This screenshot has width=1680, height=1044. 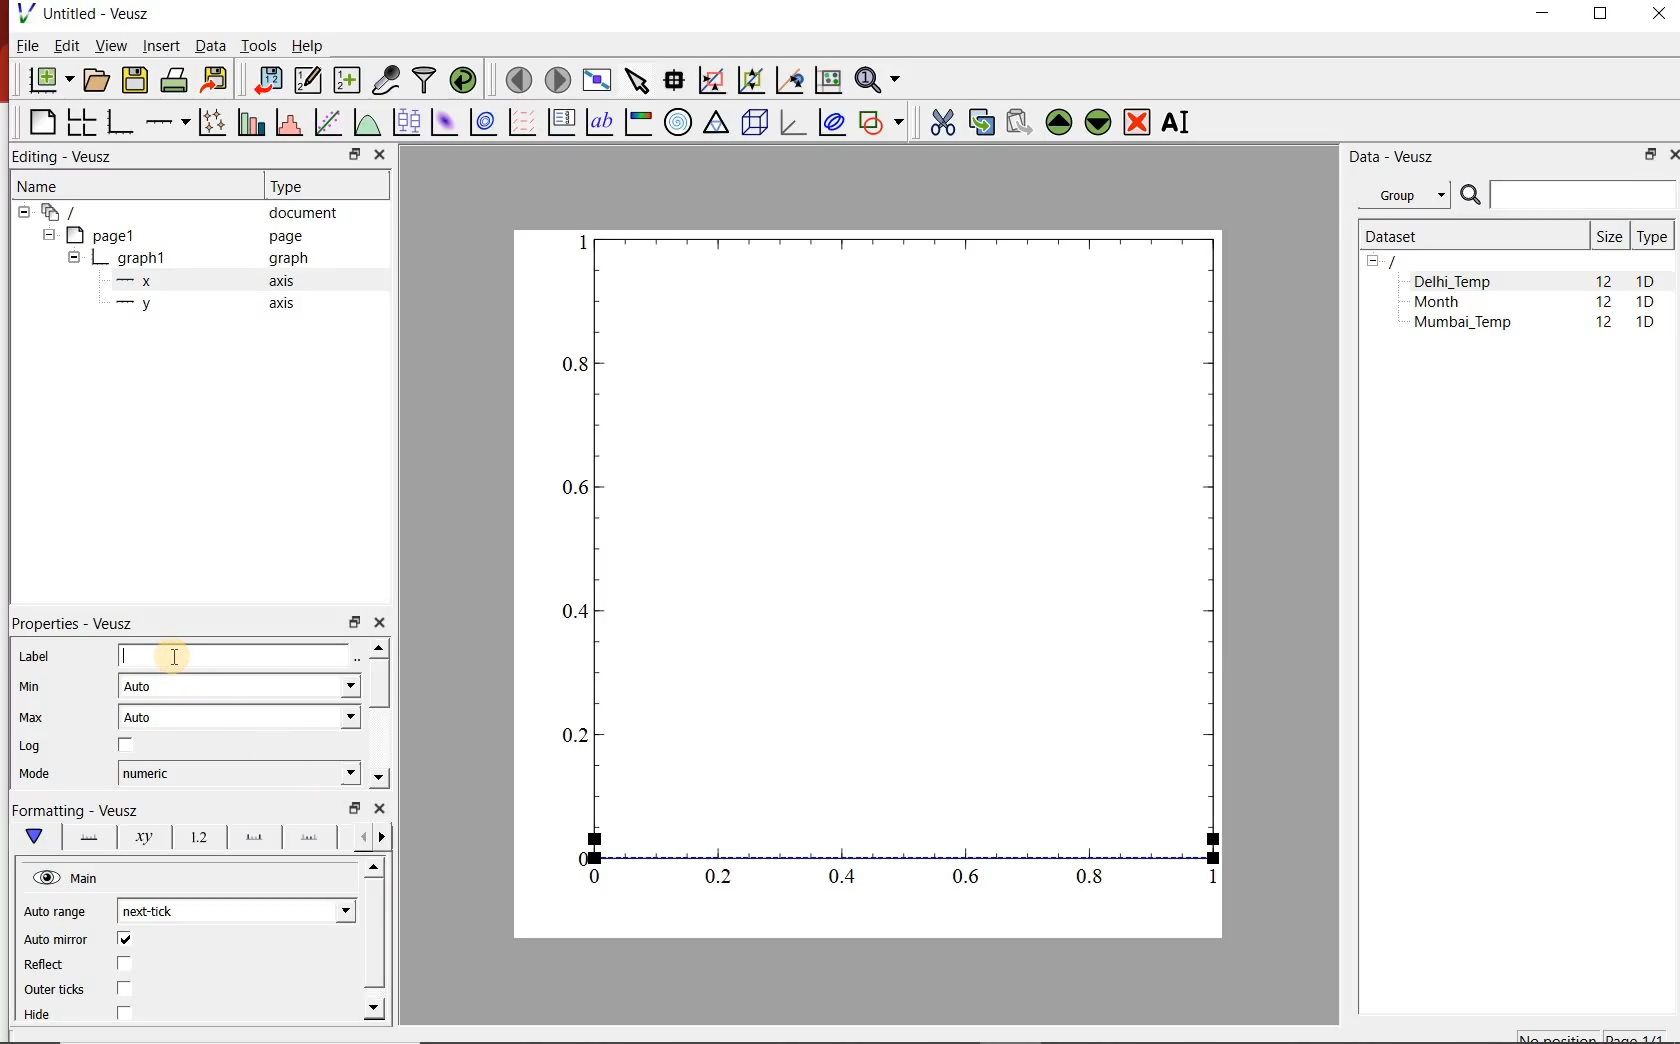 I want to click on cut the selected widget, so click(x=942, y=122).